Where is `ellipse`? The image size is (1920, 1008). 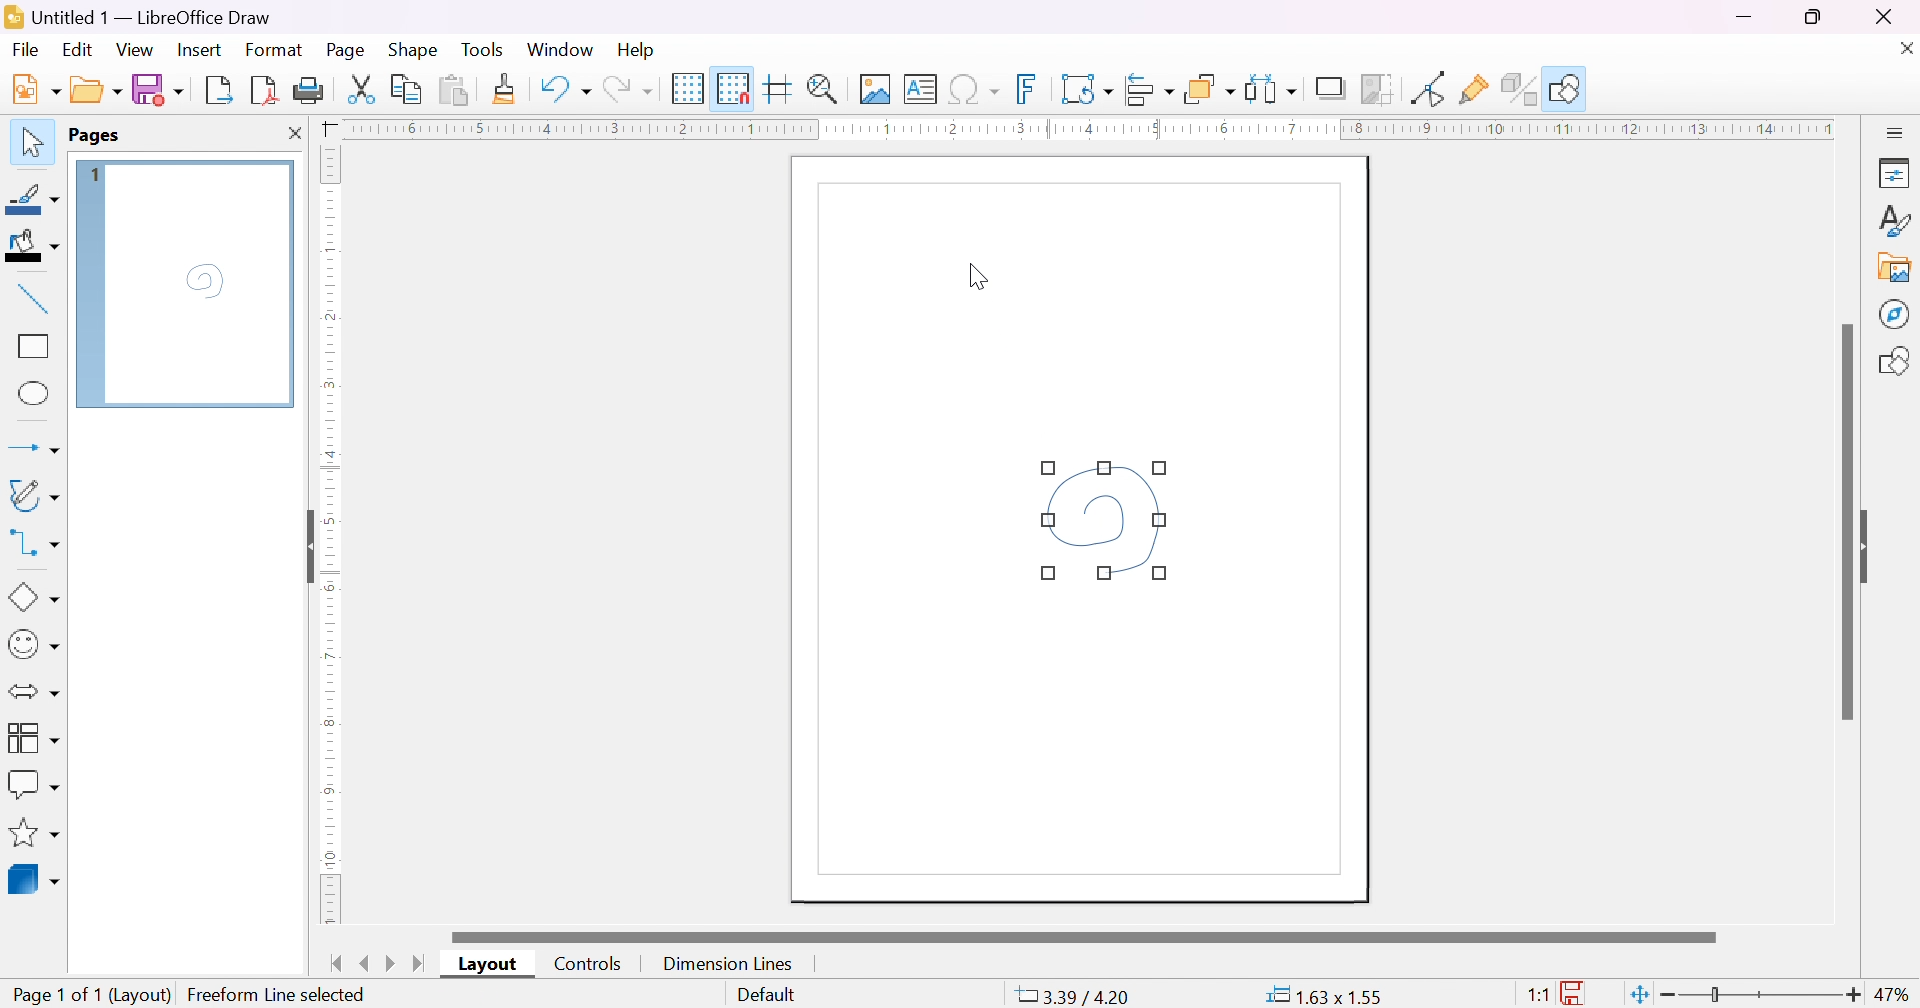 ellipse is located at coordinates (35, 391).